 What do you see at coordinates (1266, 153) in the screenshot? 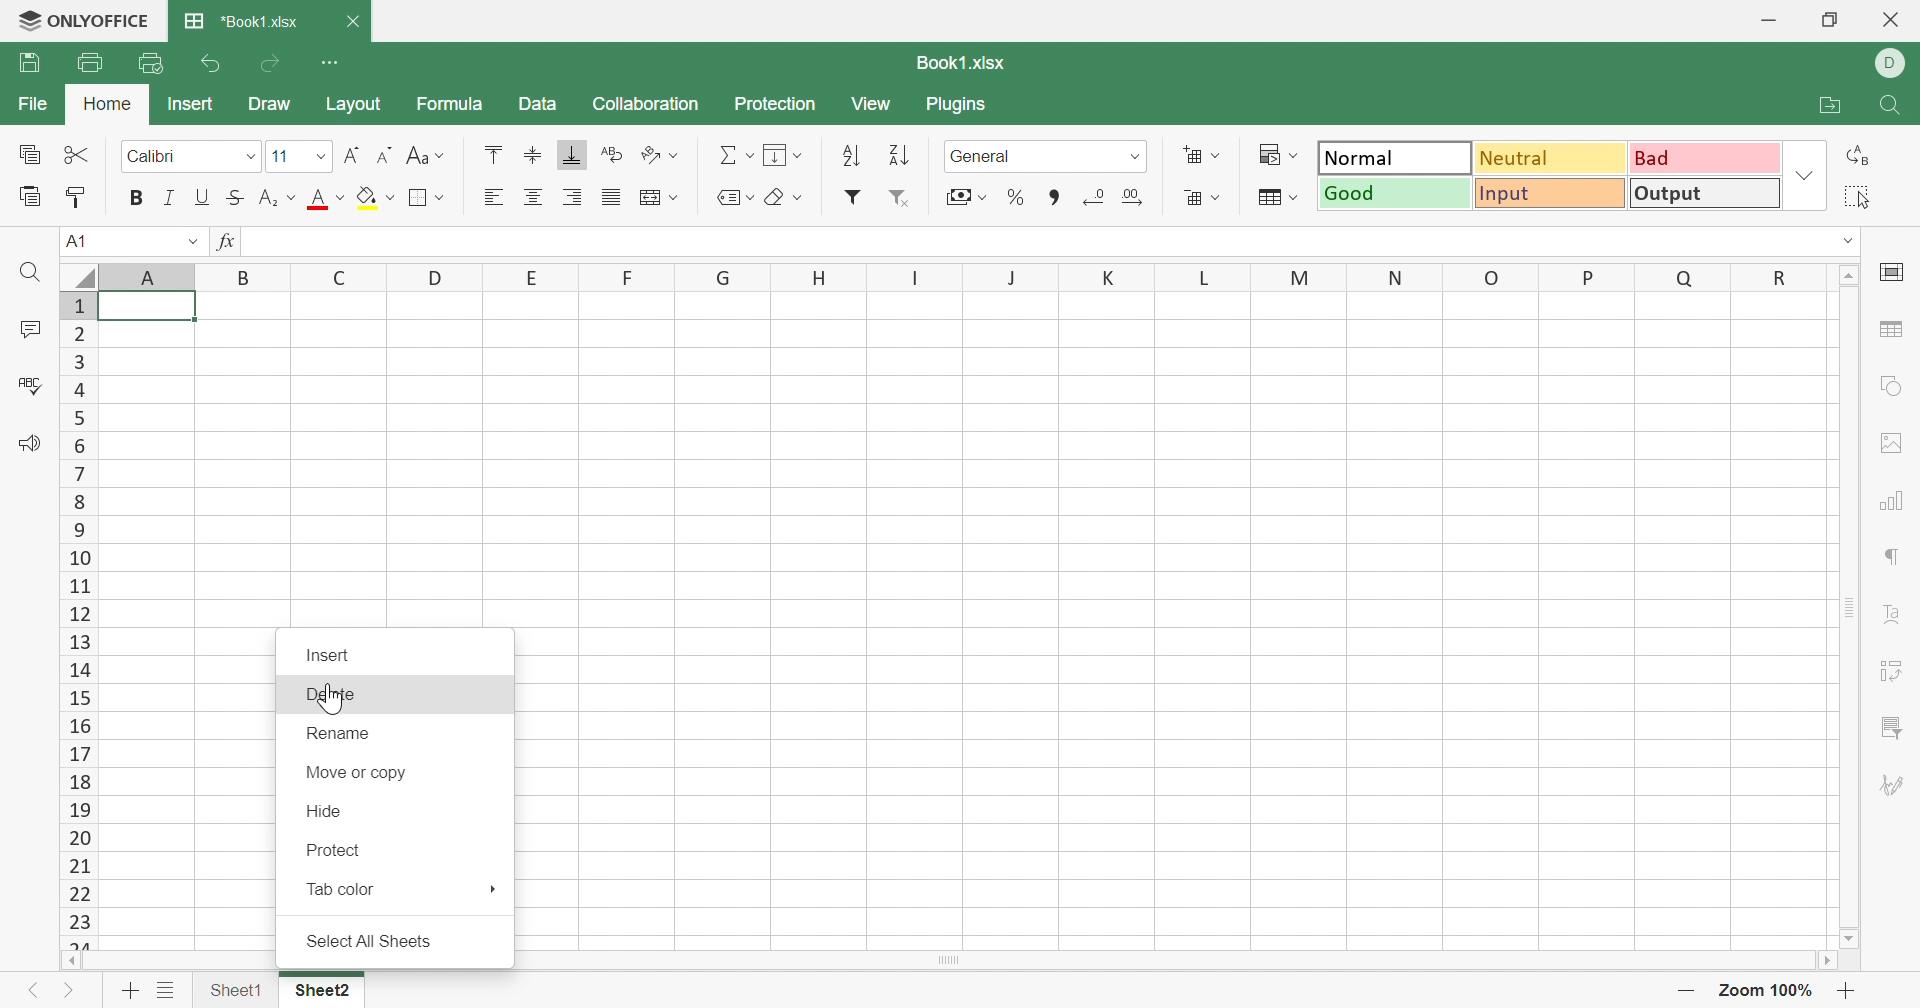
I see `Conditional formatting` at bounding box center [1266, 153].